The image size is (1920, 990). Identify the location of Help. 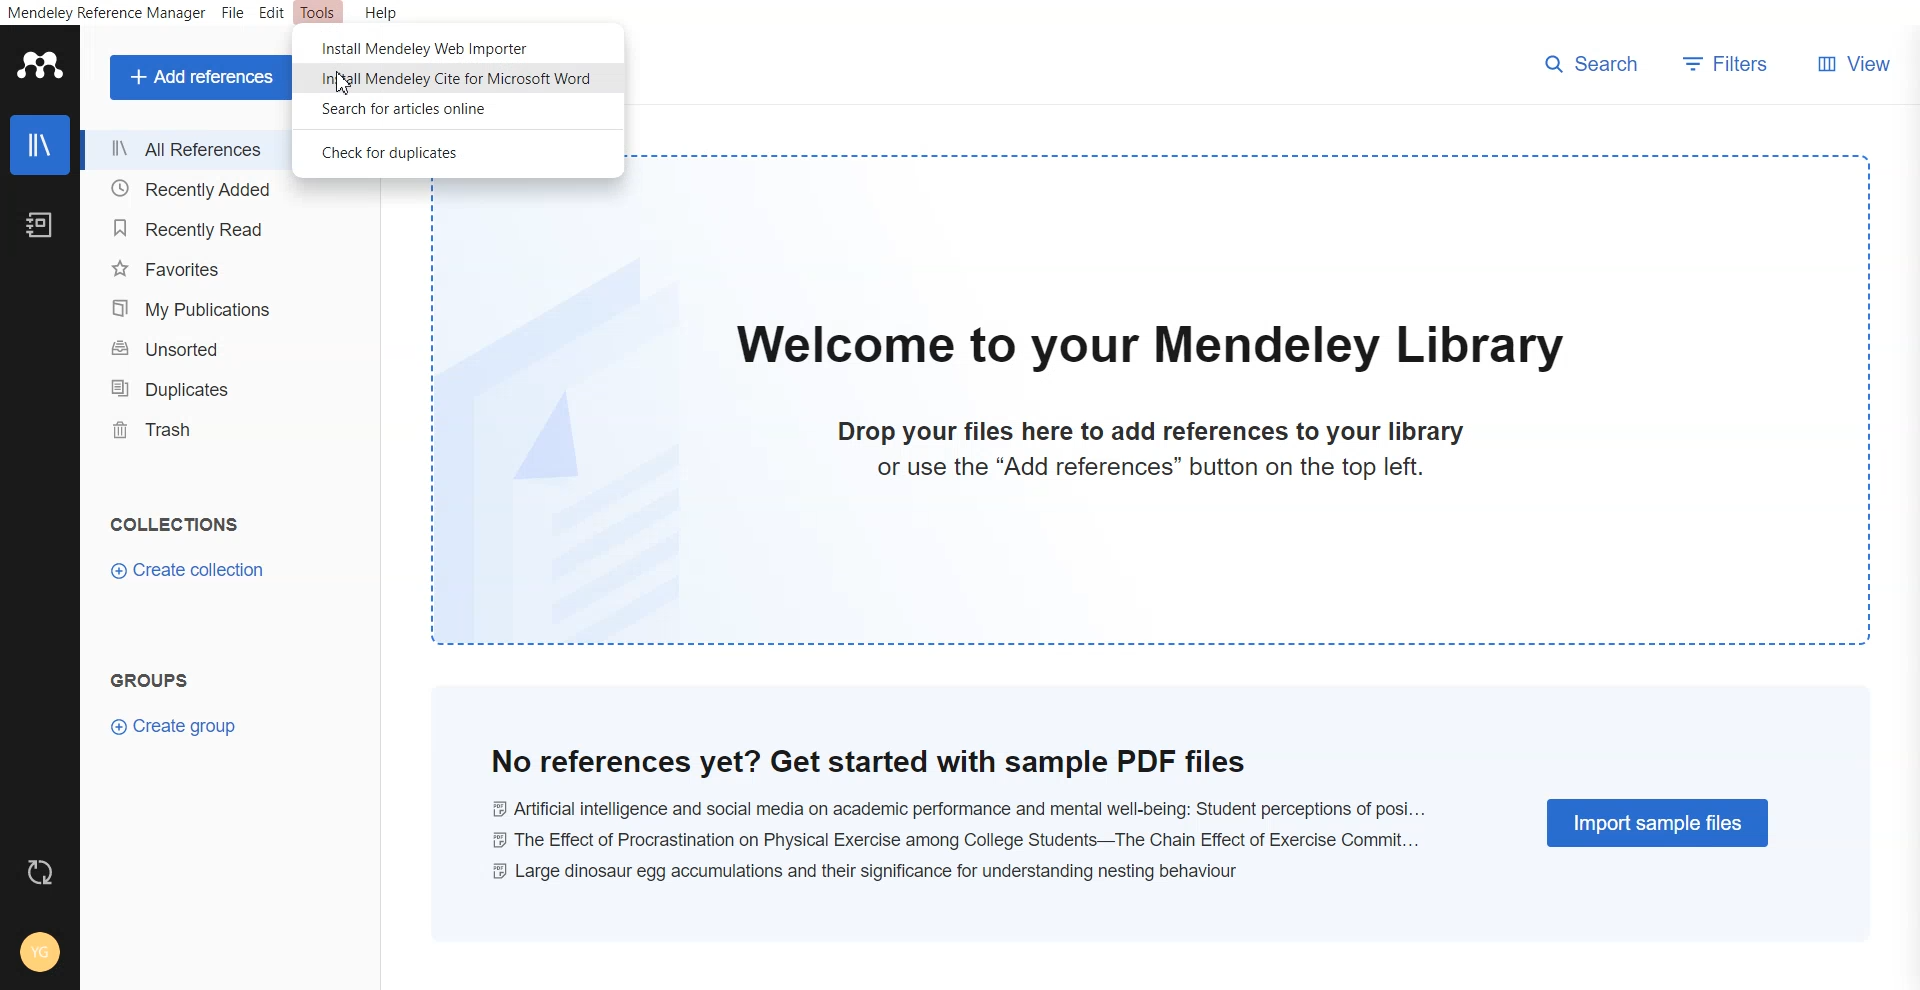
(379, 12).